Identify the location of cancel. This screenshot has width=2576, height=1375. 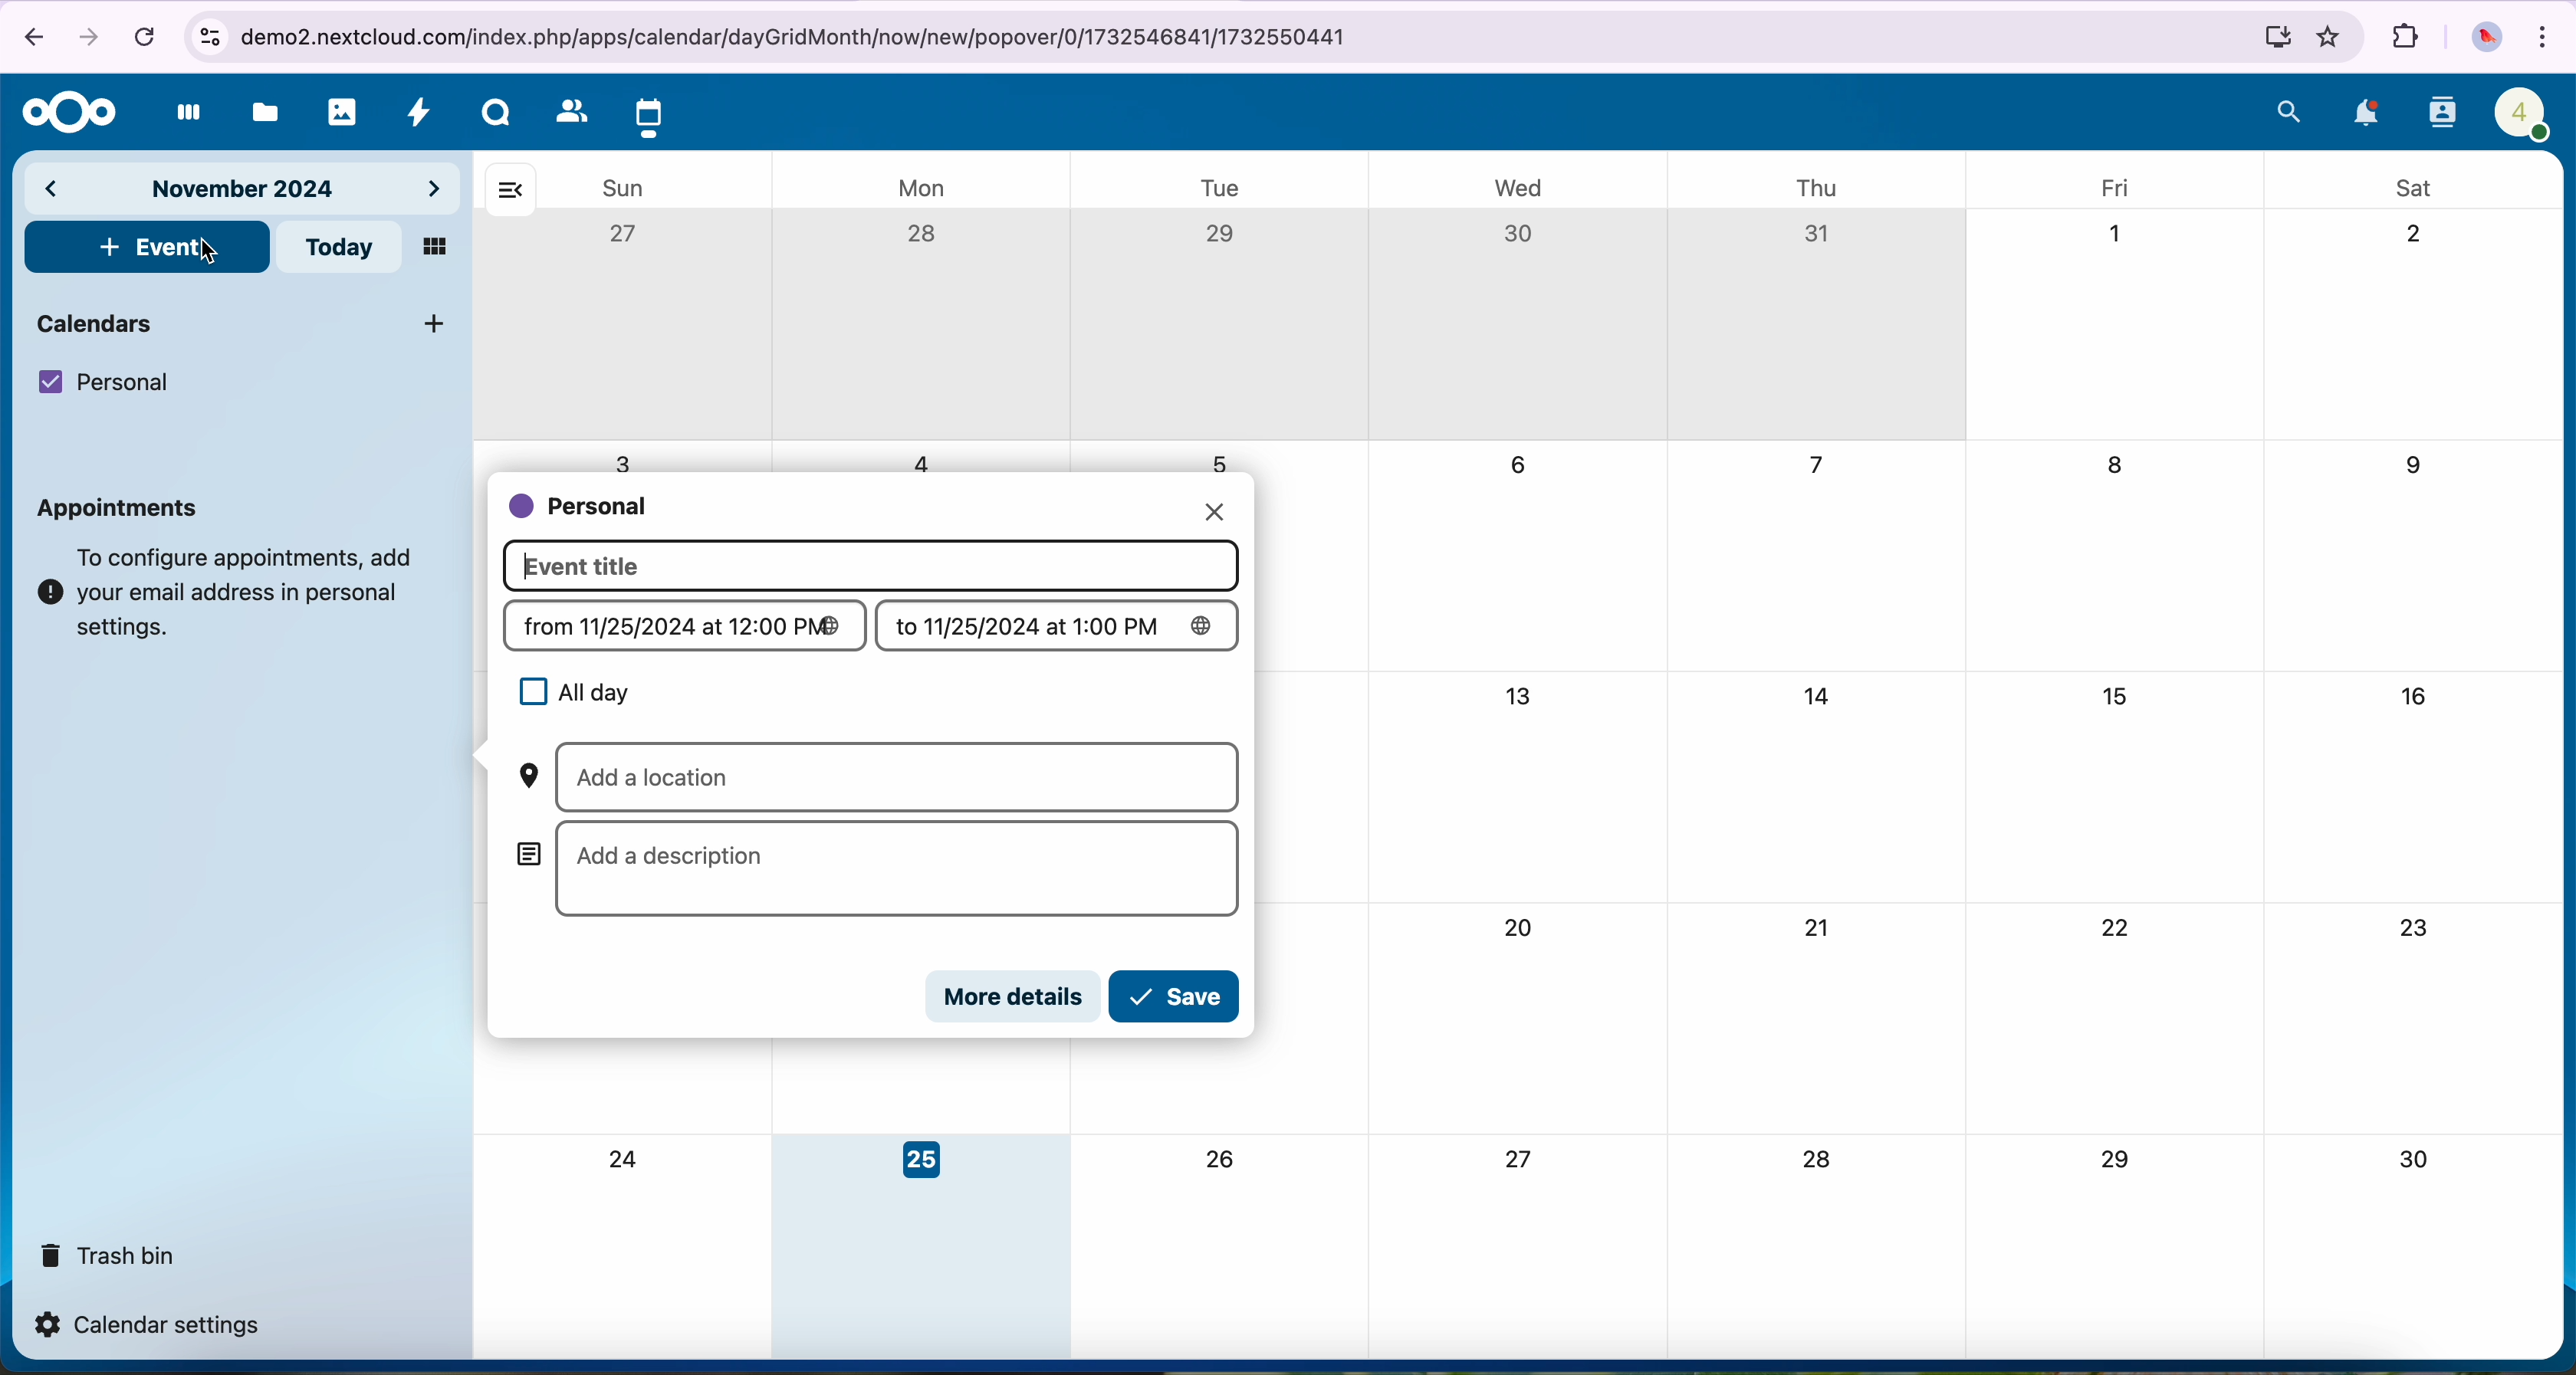
(143, 39).